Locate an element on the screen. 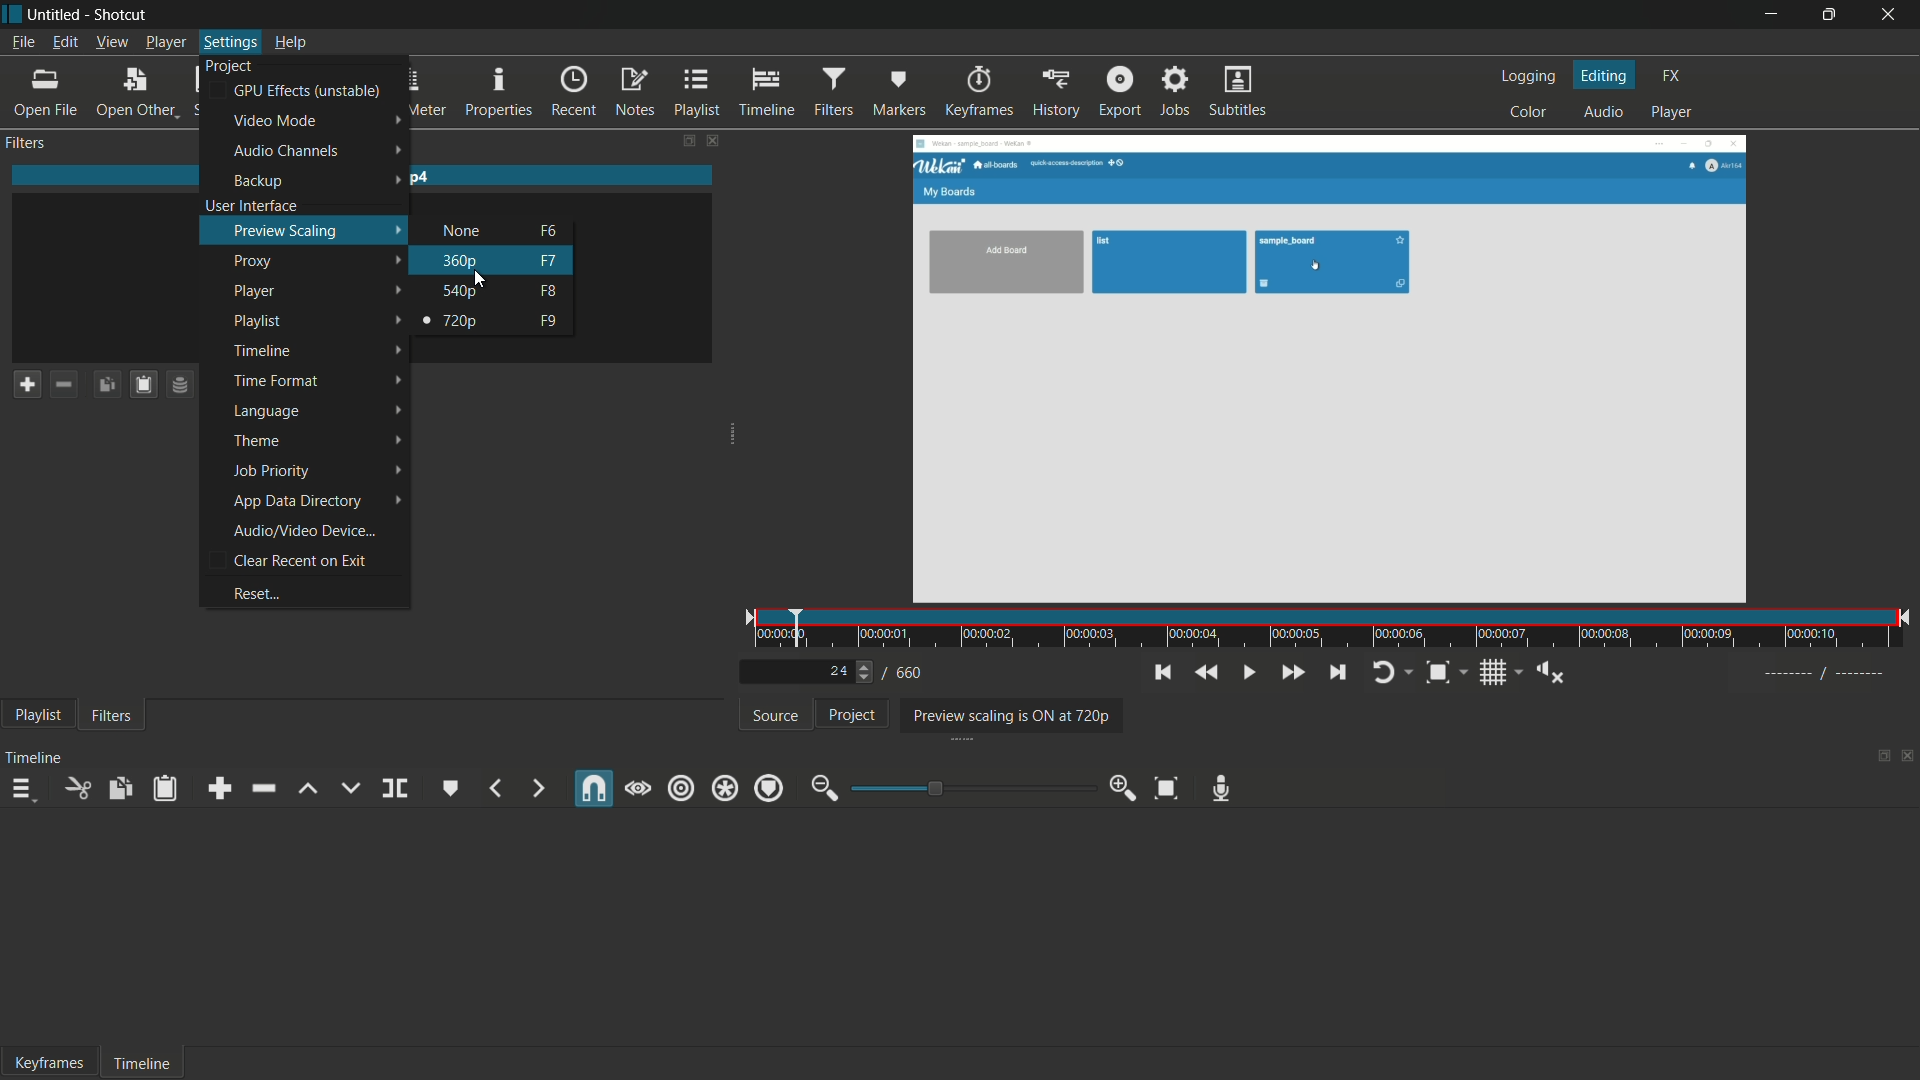  app data directory is located at coordinates (296, 500).